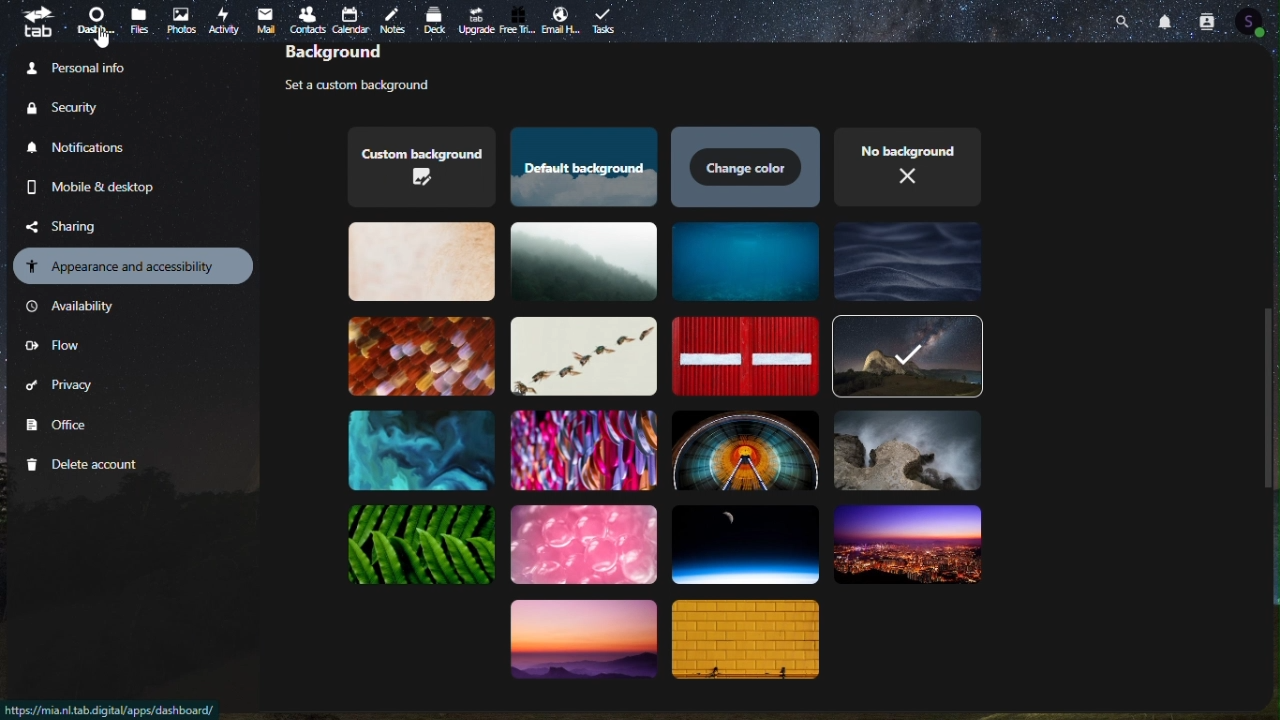  What do you see at coordinates (61, 426) in the screenshot?
I see `Office` at bounding box center [61, 426].